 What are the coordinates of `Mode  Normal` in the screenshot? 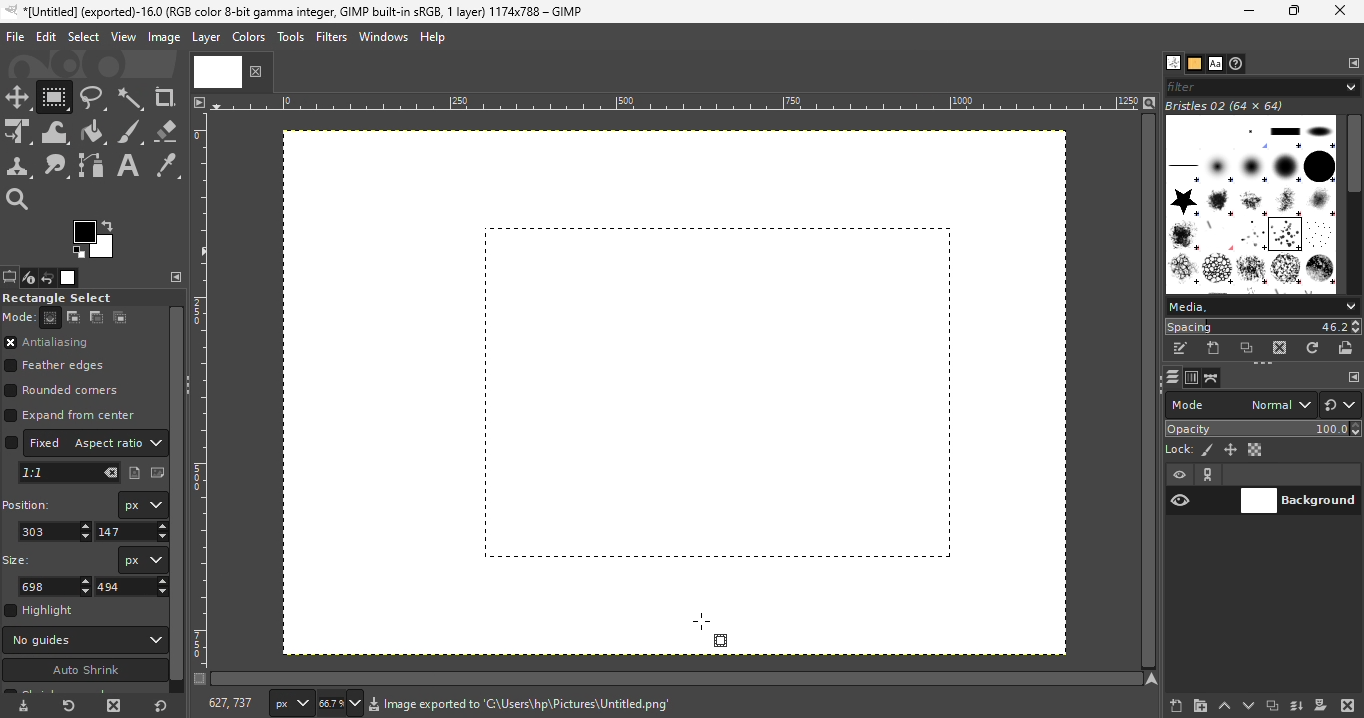 It's located at (1240, 403).